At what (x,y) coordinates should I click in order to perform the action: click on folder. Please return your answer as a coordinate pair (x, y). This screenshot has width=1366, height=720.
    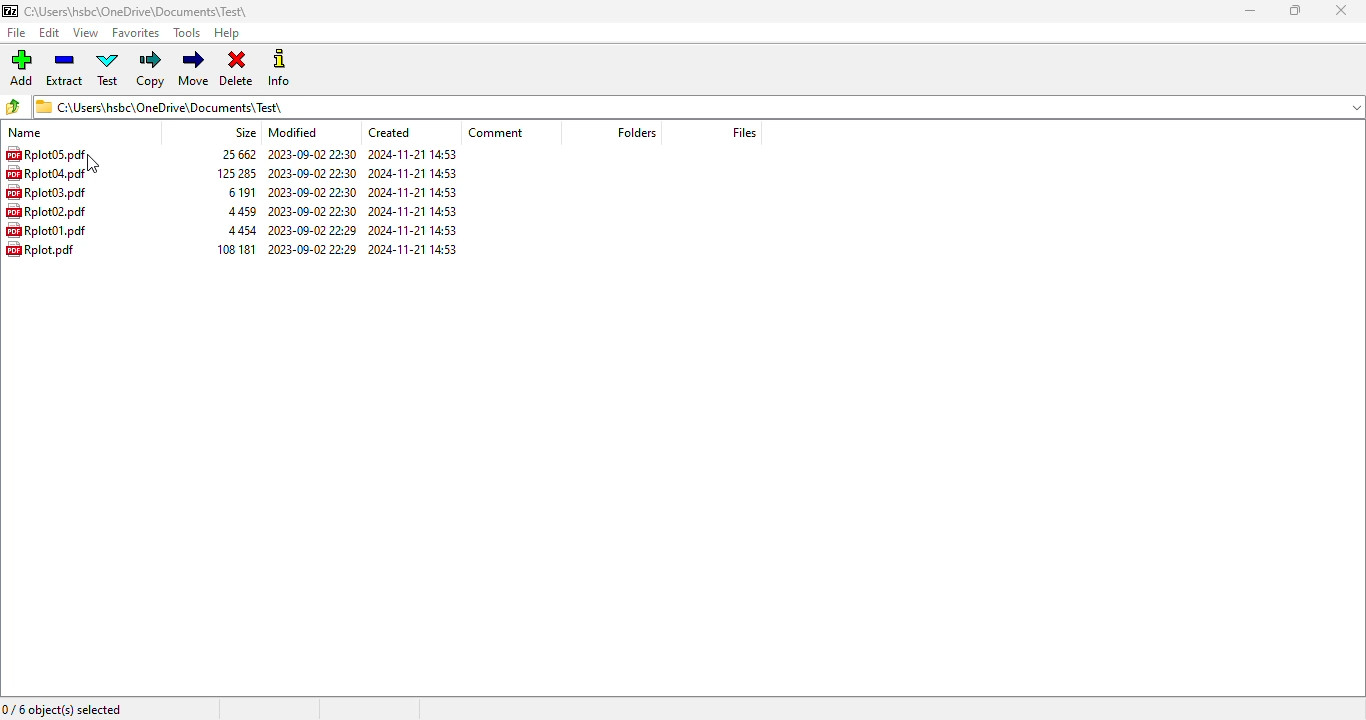
    Looking at the image, I should click on (138, 11).